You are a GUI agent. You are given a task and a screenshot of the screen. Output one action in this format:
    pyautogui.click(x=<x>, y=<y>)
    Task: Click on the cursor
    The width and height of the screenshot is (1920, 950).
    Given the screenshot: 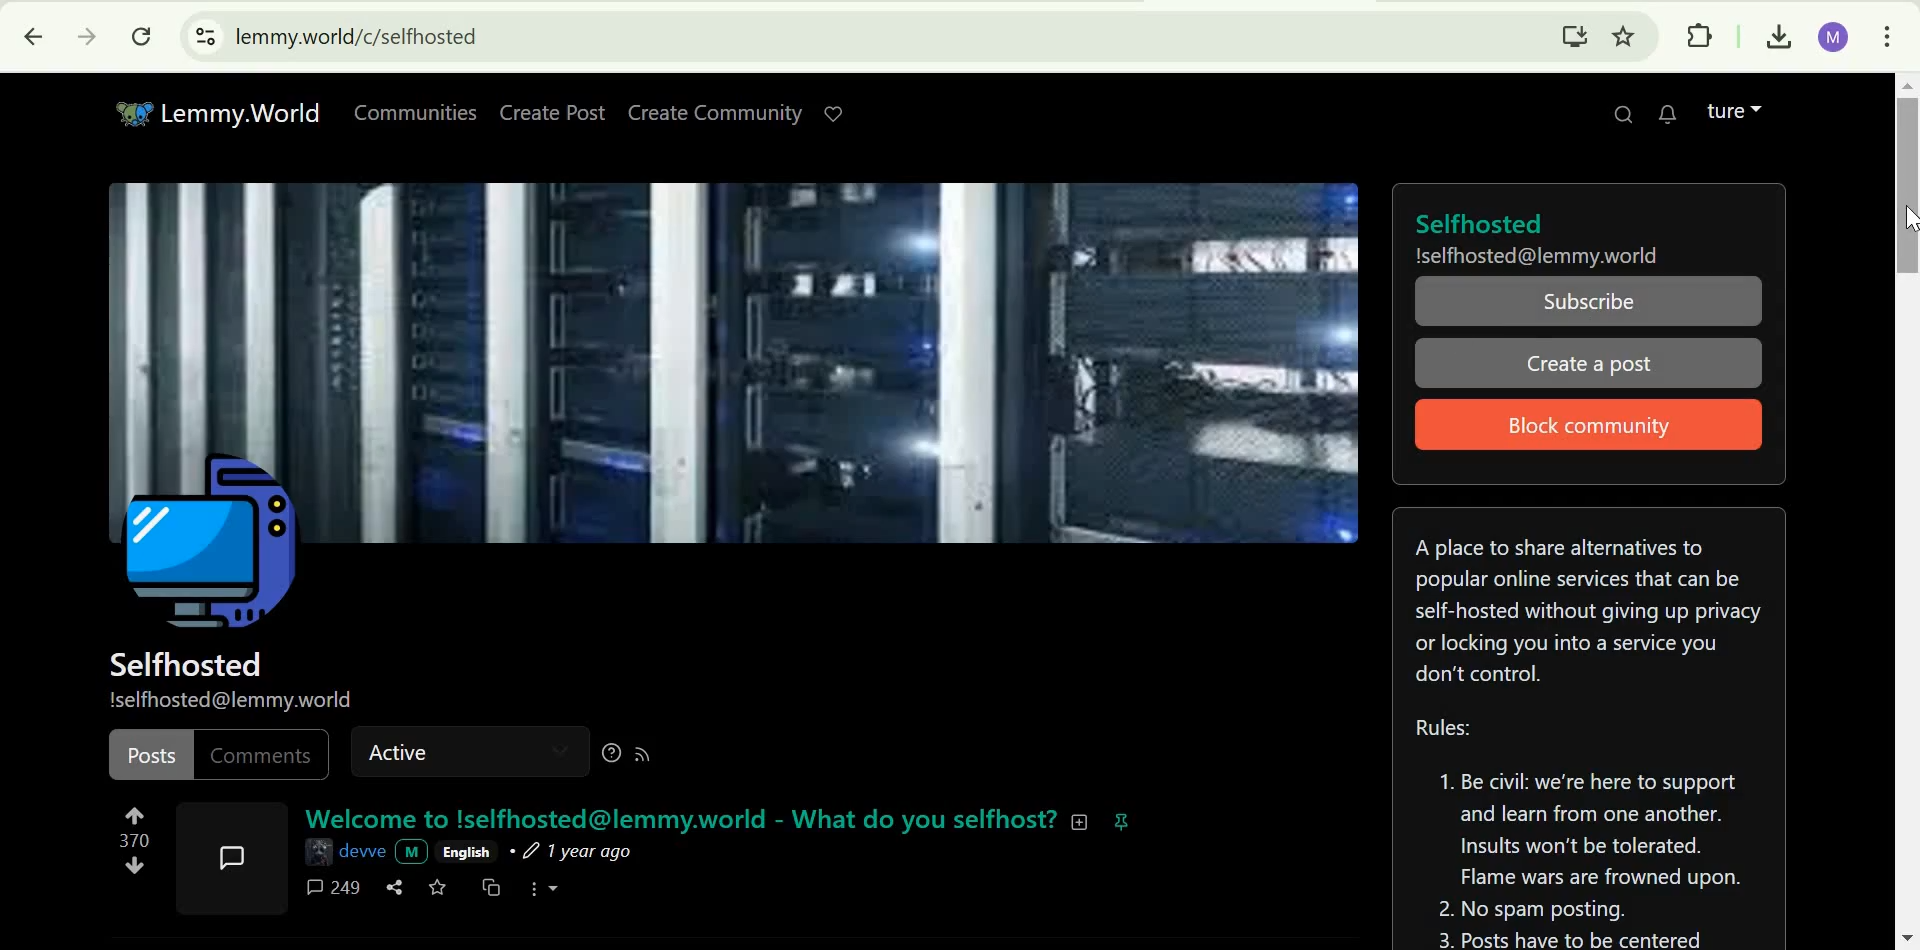 What is the action you would take?
    pyautogui.click(x=1908, y=225)
    